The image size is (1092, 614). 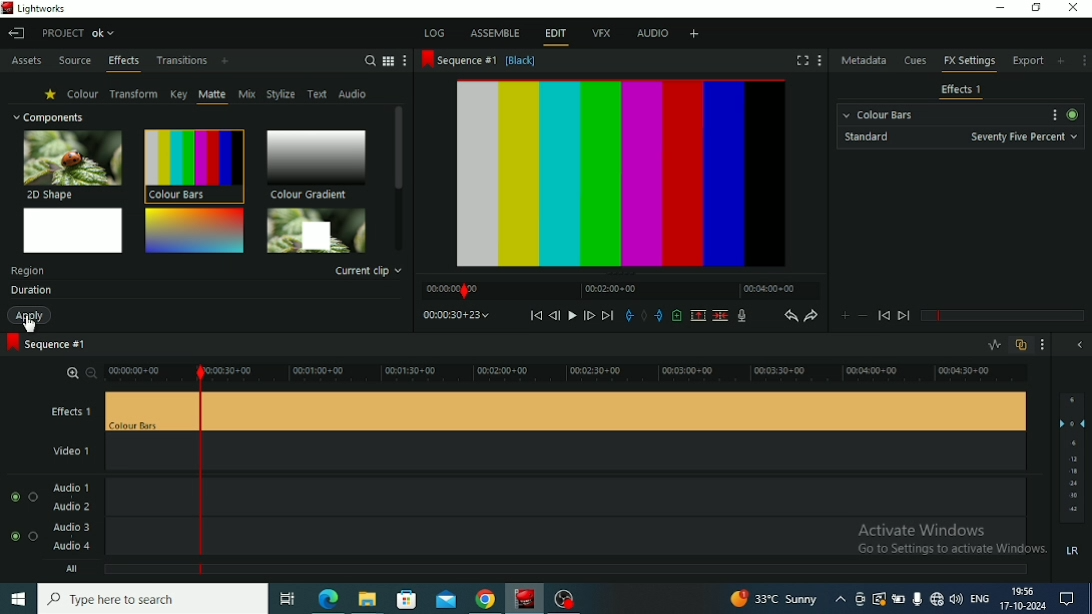 What do you see at coordinates (1063, 60) in the screenshot?
I see `Add panel` at bounding box center [1063, 60].